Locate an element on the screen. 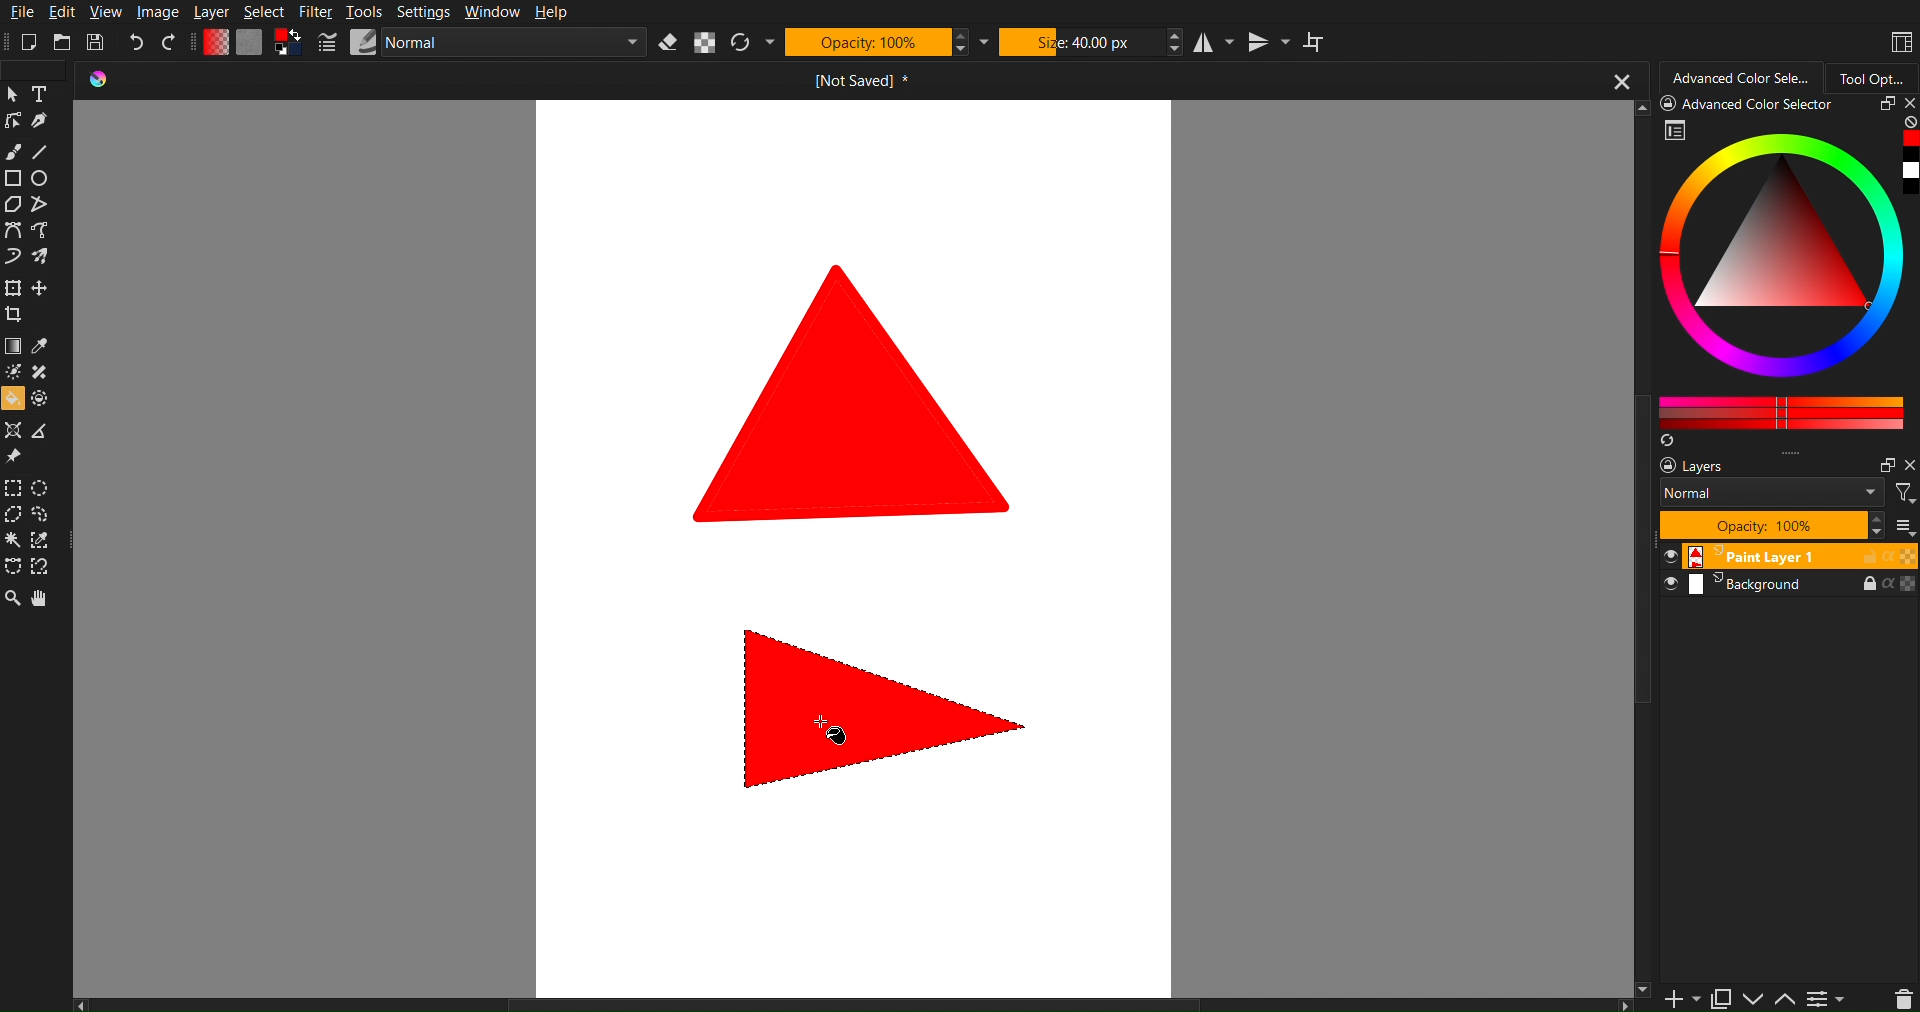 Image resolution: width=1920 pixels, height=1012 pixels. Zoom is located at coordinates (12, 601).